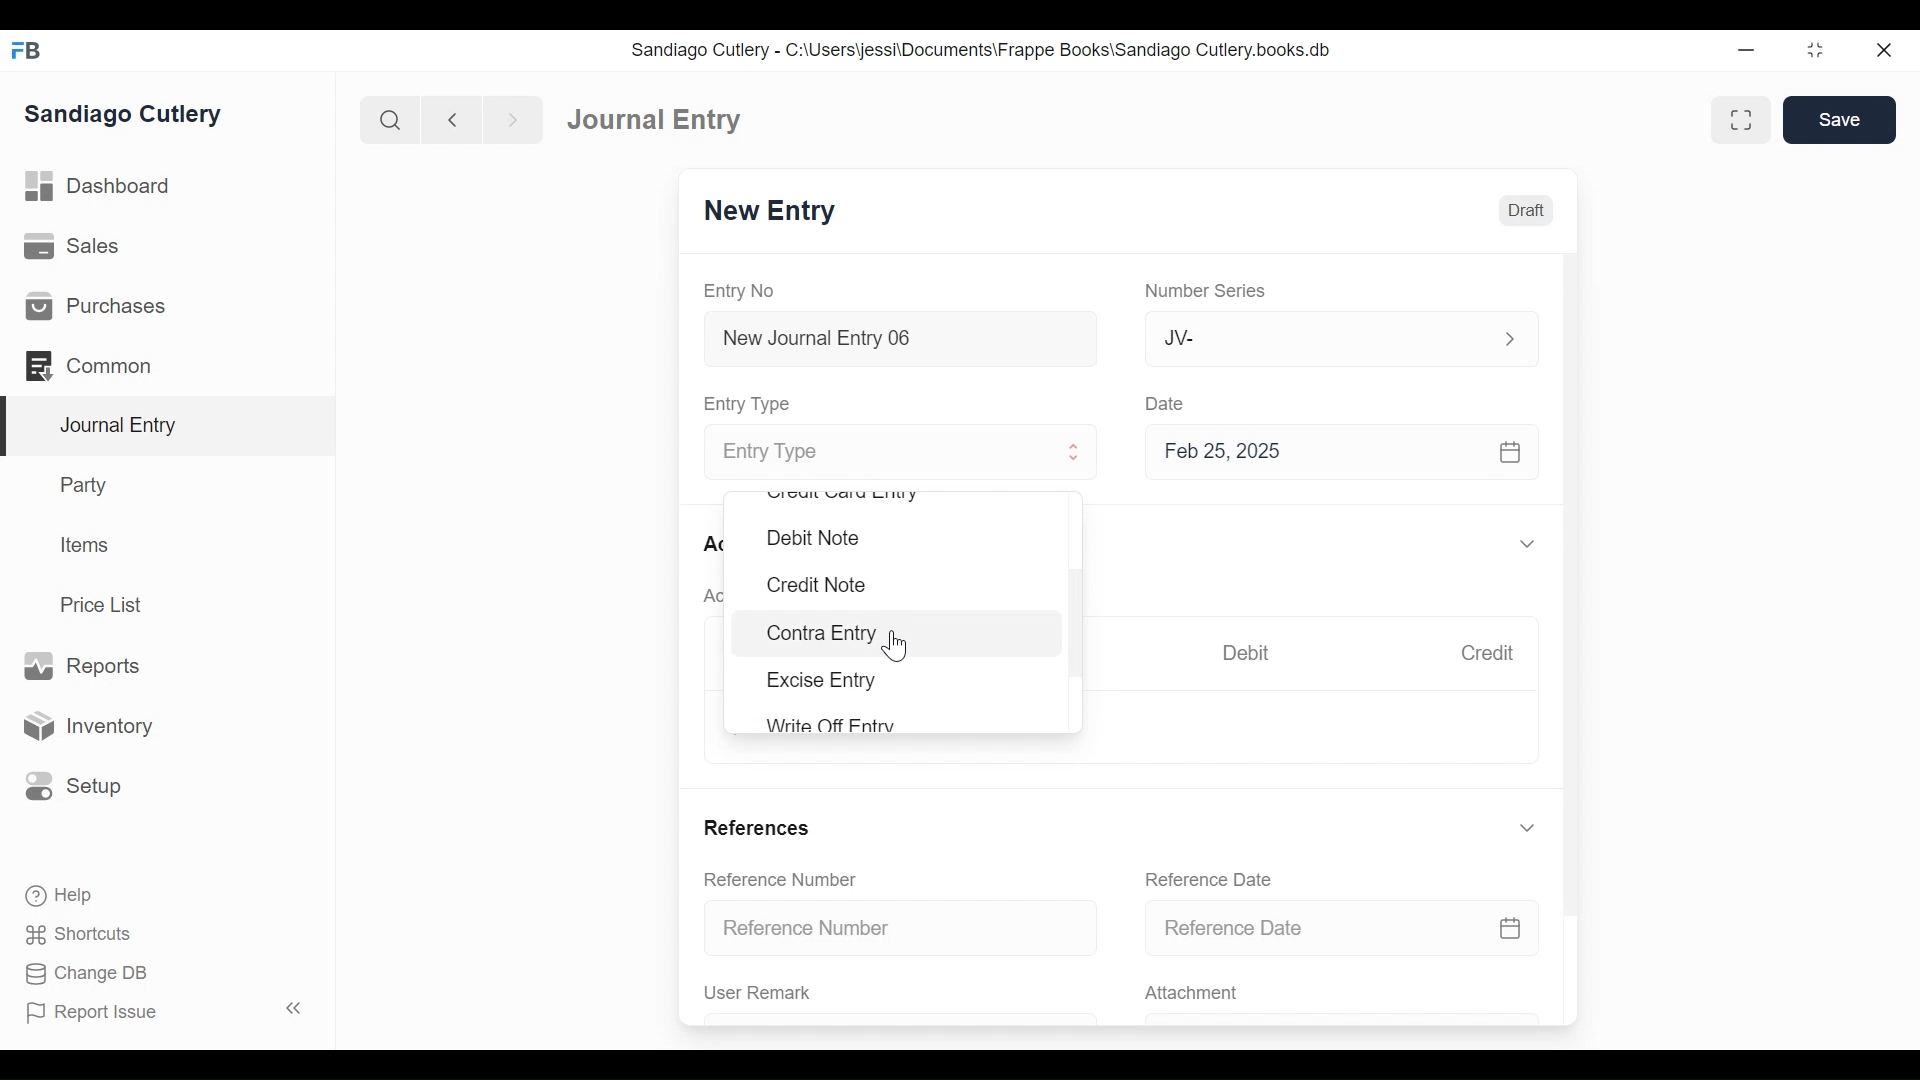 The height and width of the screenshot is (1080, 1920). What do you see at coordinates (814, 538) in the screenshot?
I see `Debit Note` at bounding box center [814, 538].